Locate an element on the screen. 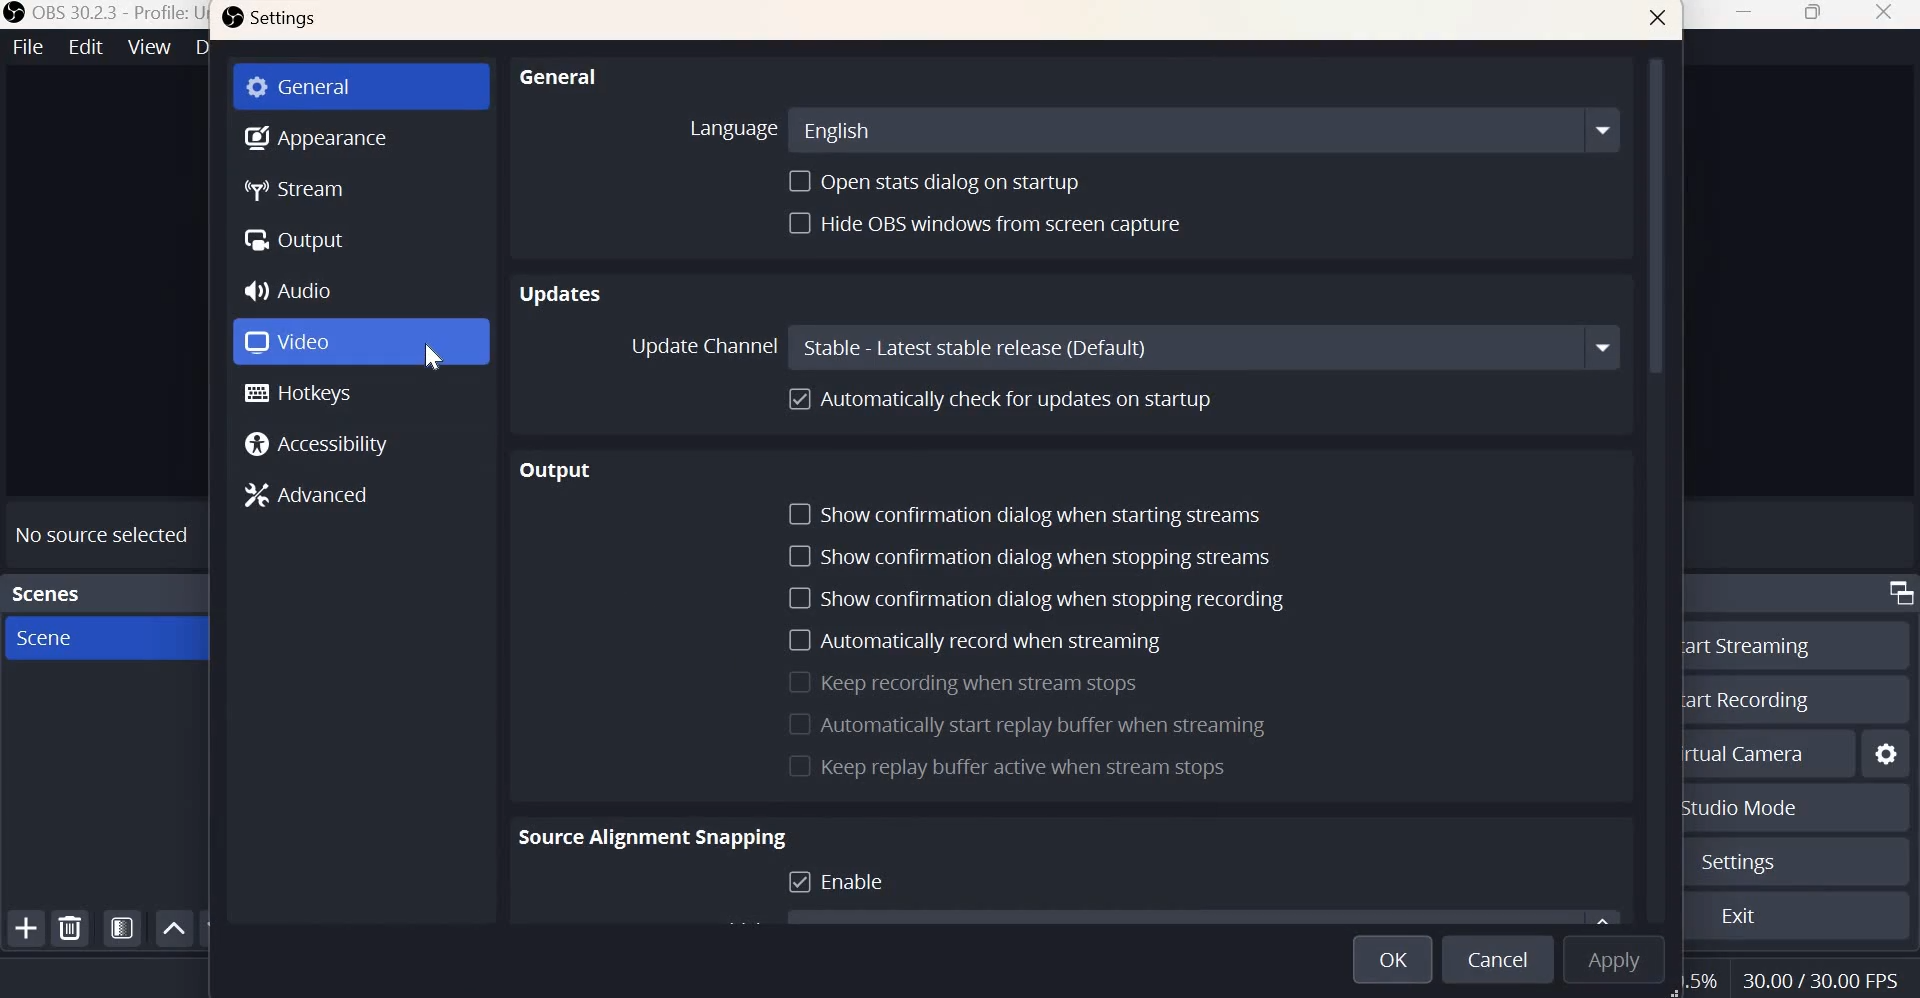 This screenshot has height=998, width=1920. Maximize is located at coordinates (1814, 16).